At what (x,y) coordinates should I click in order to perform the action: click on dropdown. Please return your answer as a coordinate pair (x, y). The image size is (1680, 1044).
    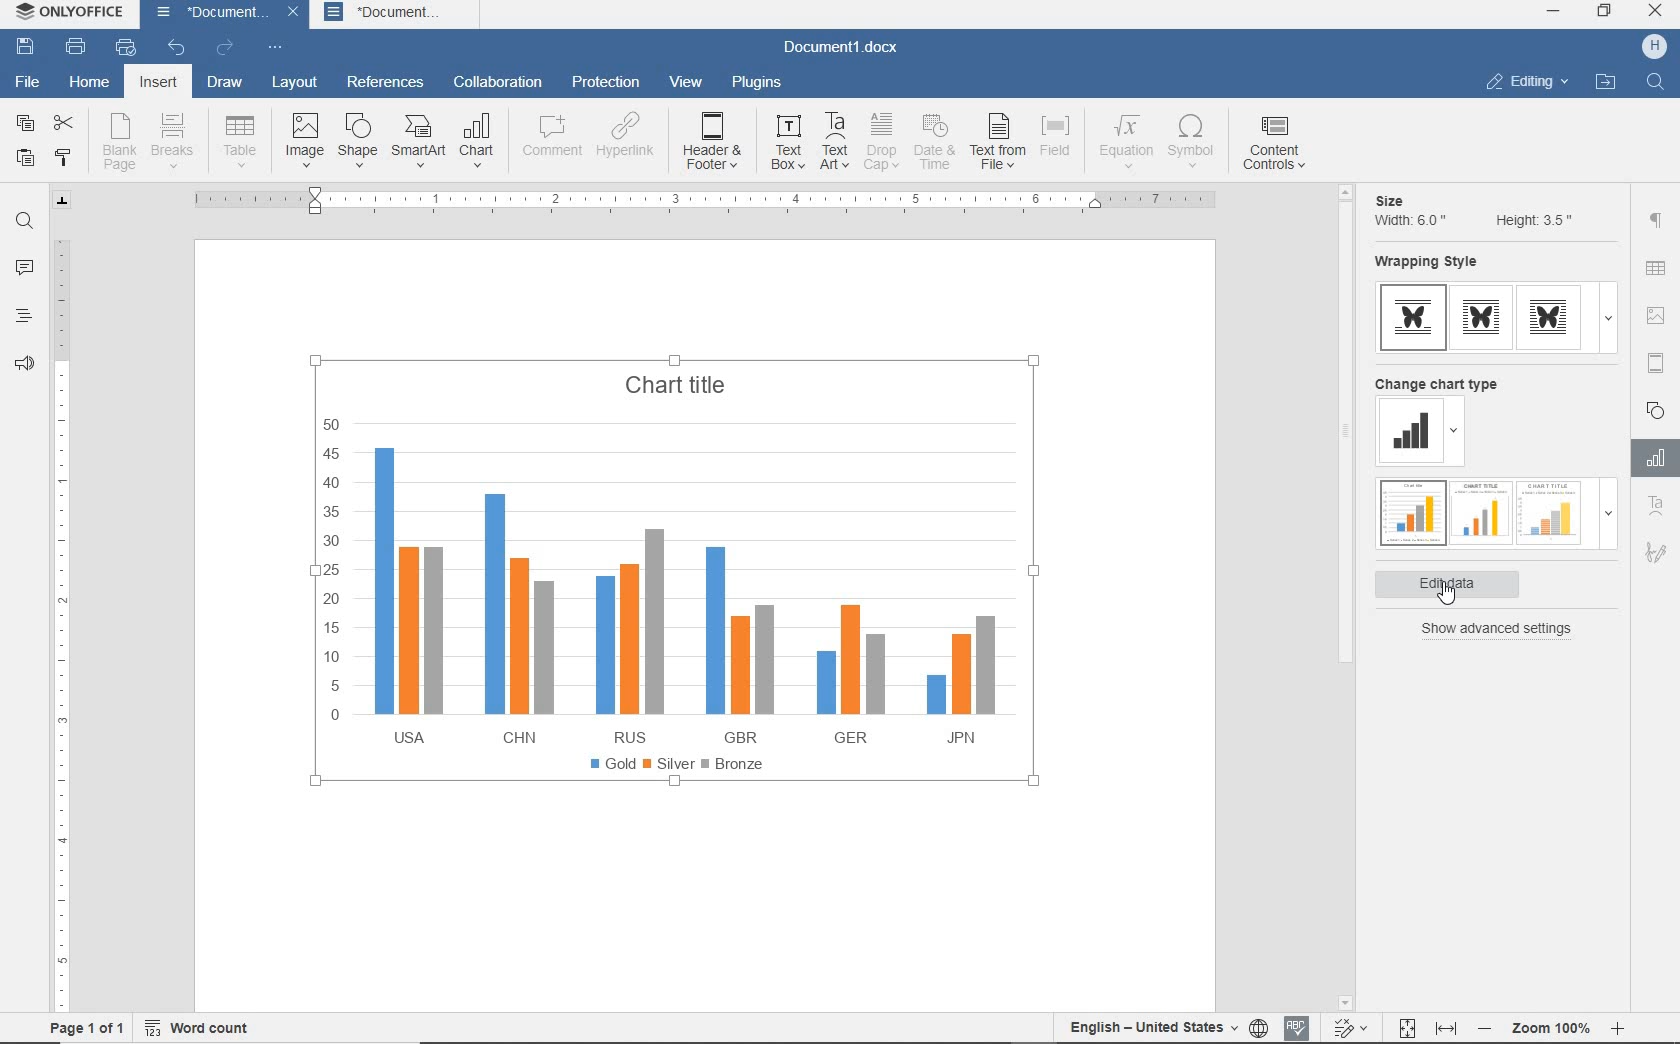
    Looking at the image, I should click on (1457, 434).